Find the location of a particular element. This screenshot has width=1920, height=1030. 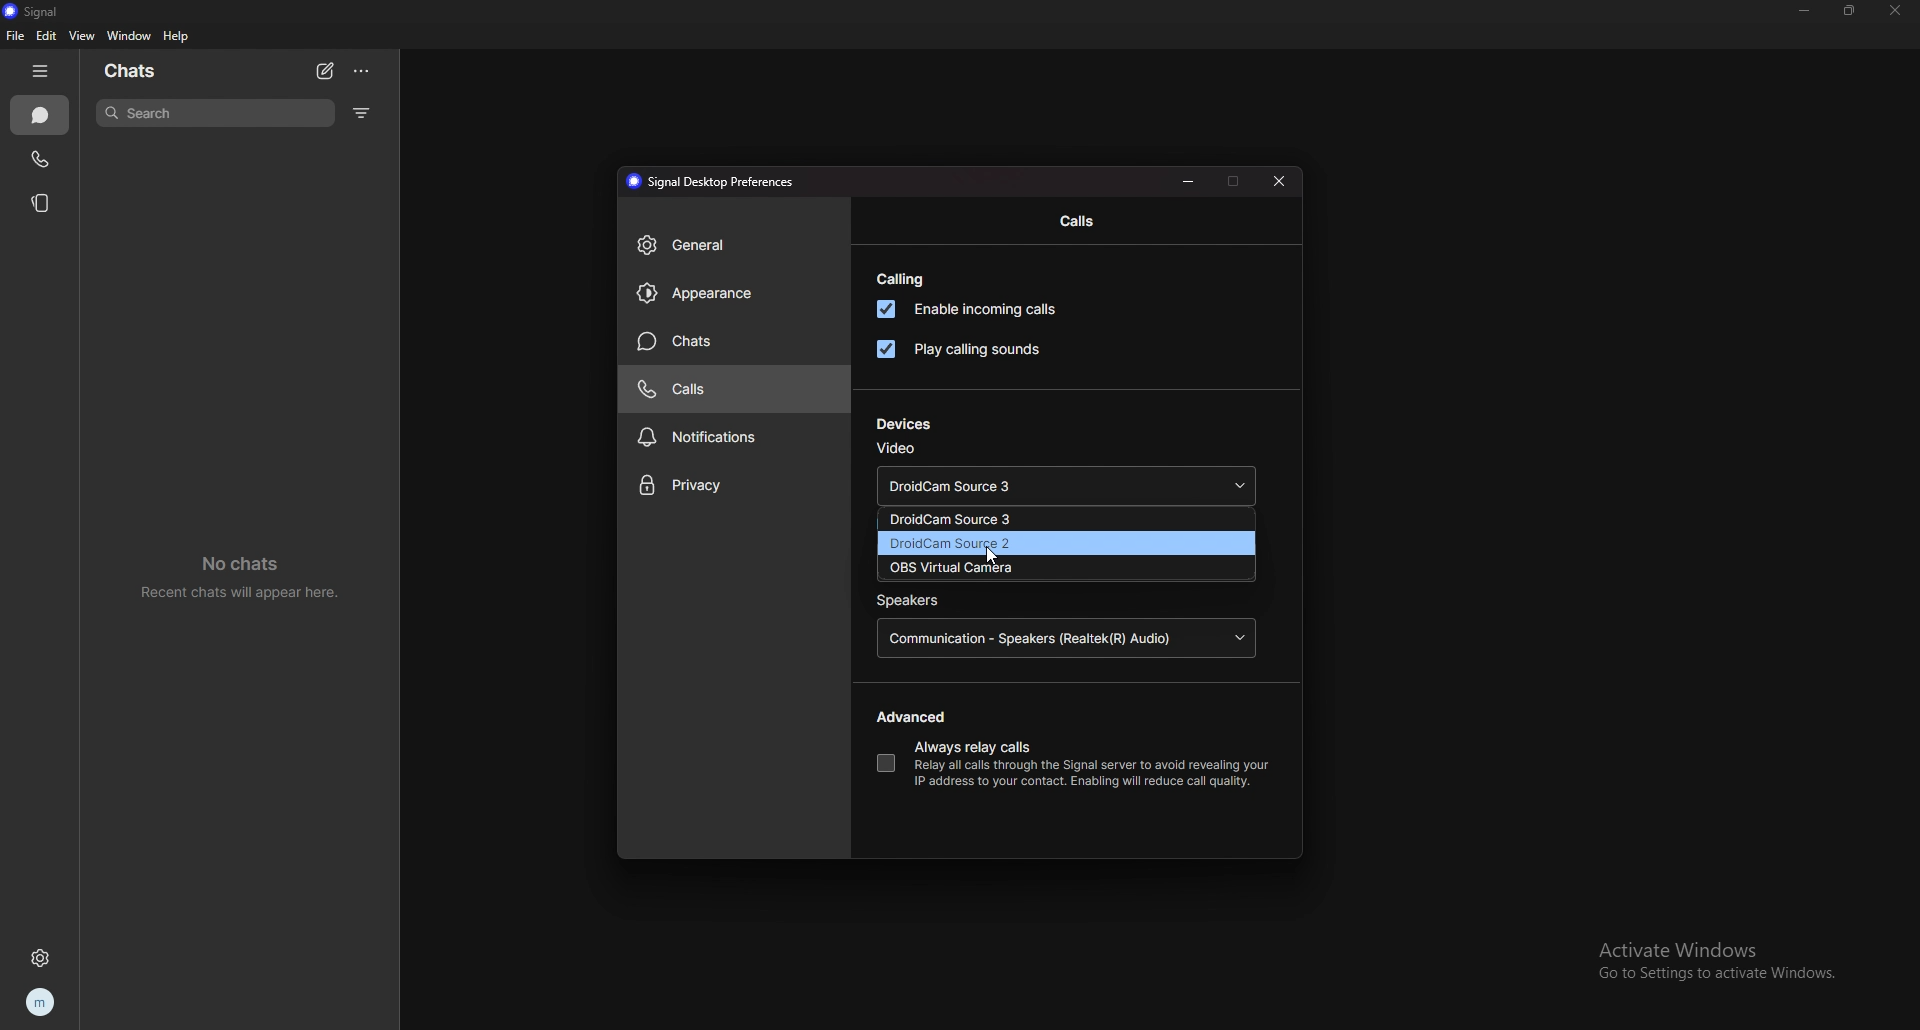

signal is located at coordinates (41, 12).